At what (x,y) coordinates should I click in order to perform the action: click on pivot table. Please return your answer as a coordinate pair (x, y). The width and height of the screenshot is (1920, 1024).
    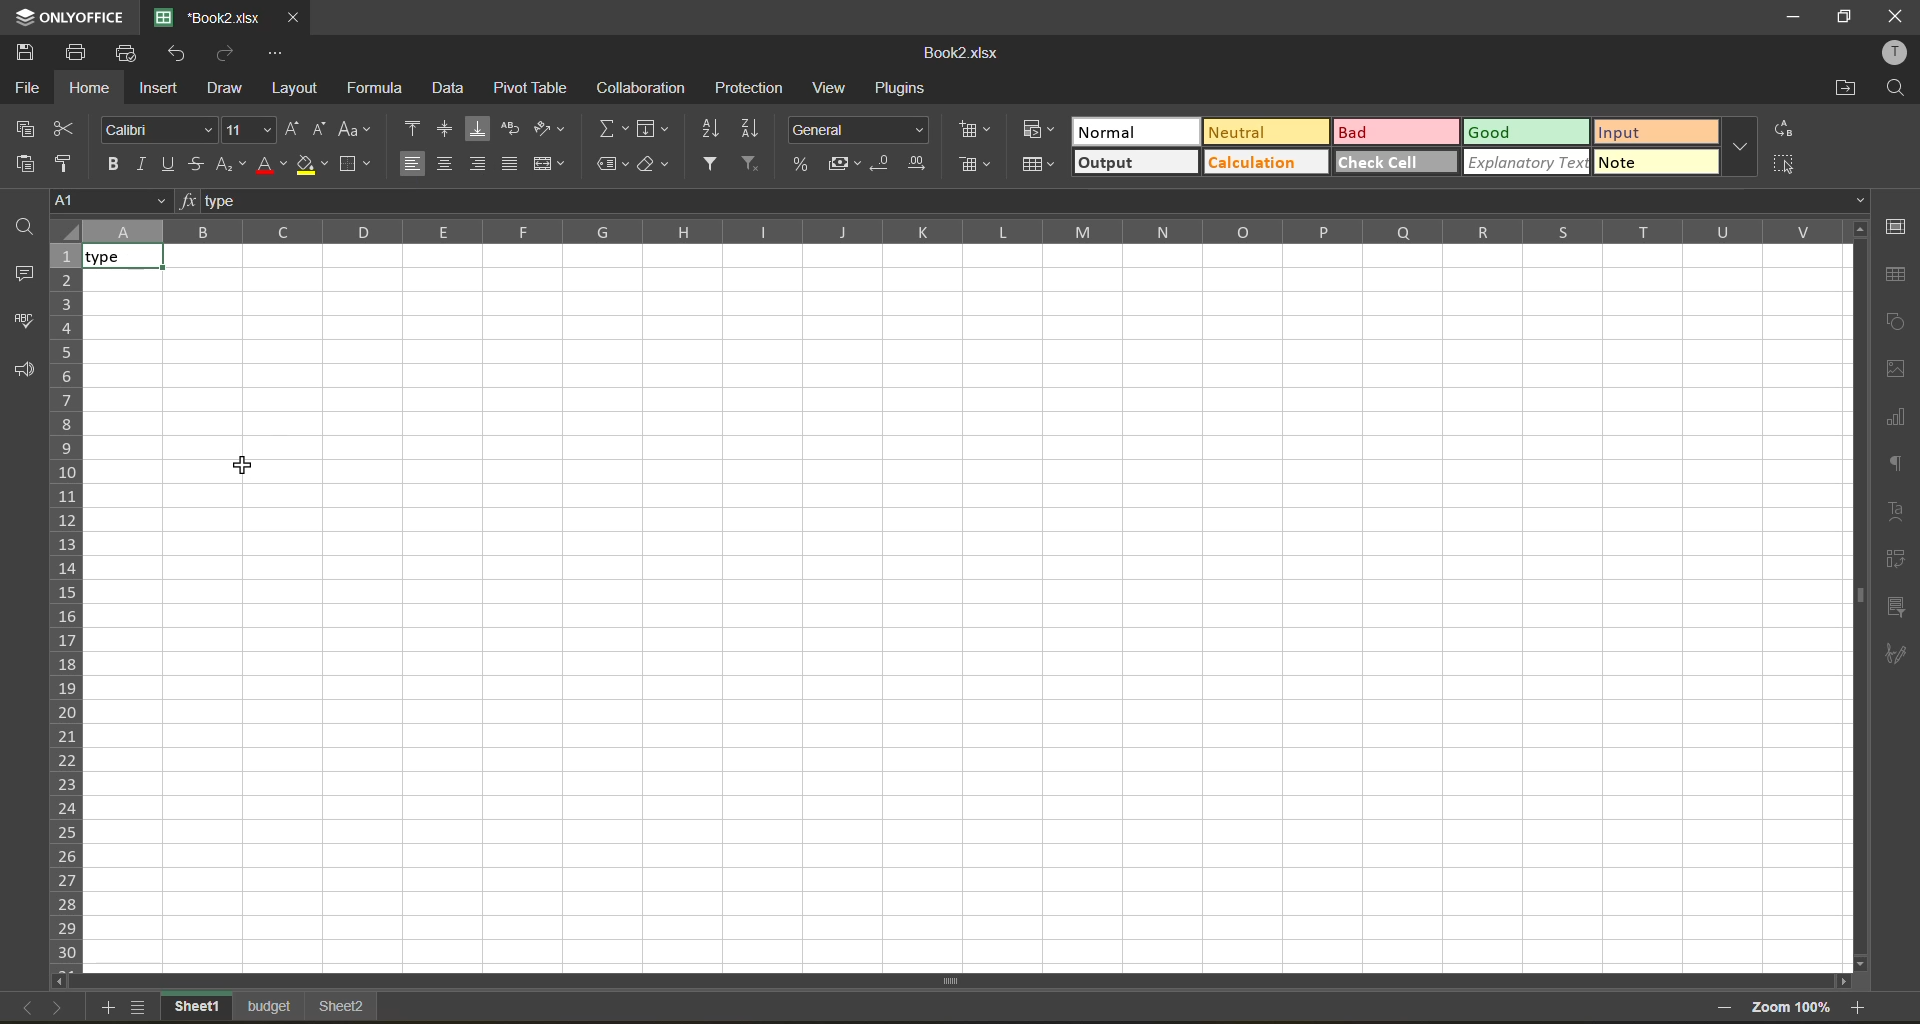
    Looking at the image, I should click on (532, 89).